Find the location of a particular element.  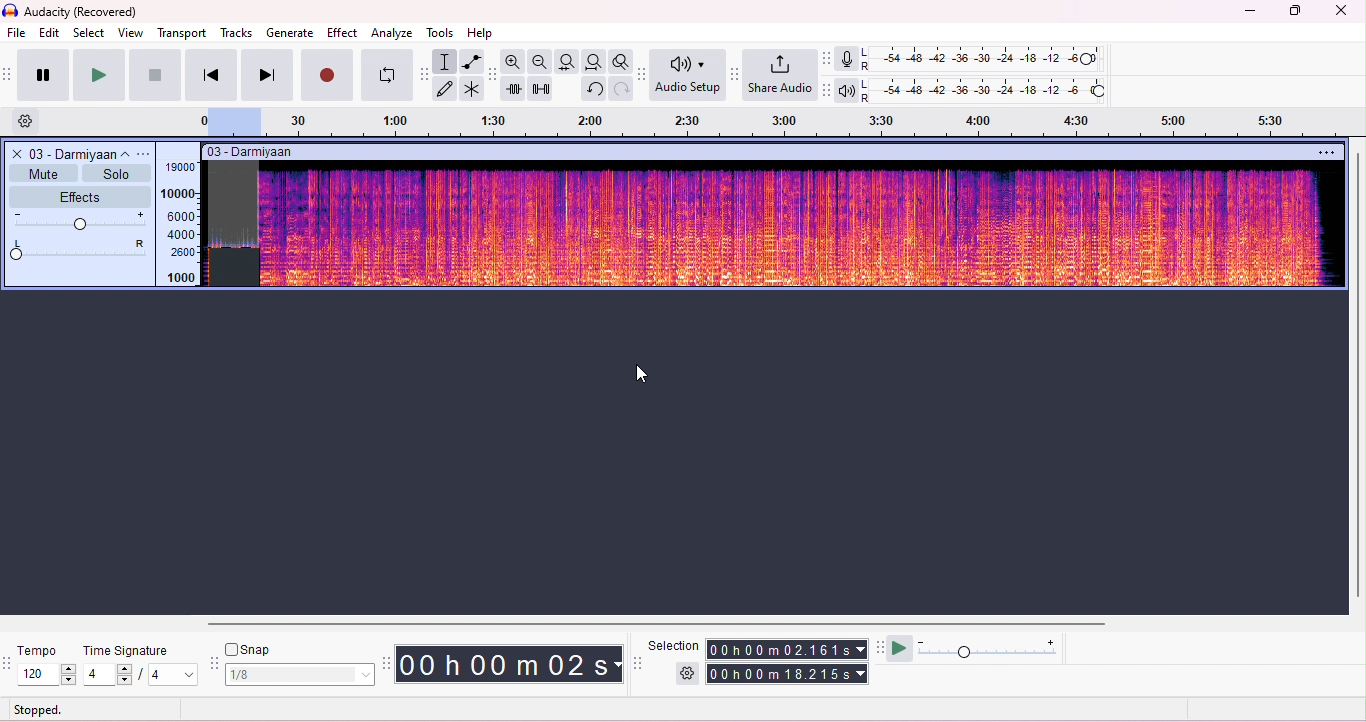

transport is located at coordinates (182, 34).